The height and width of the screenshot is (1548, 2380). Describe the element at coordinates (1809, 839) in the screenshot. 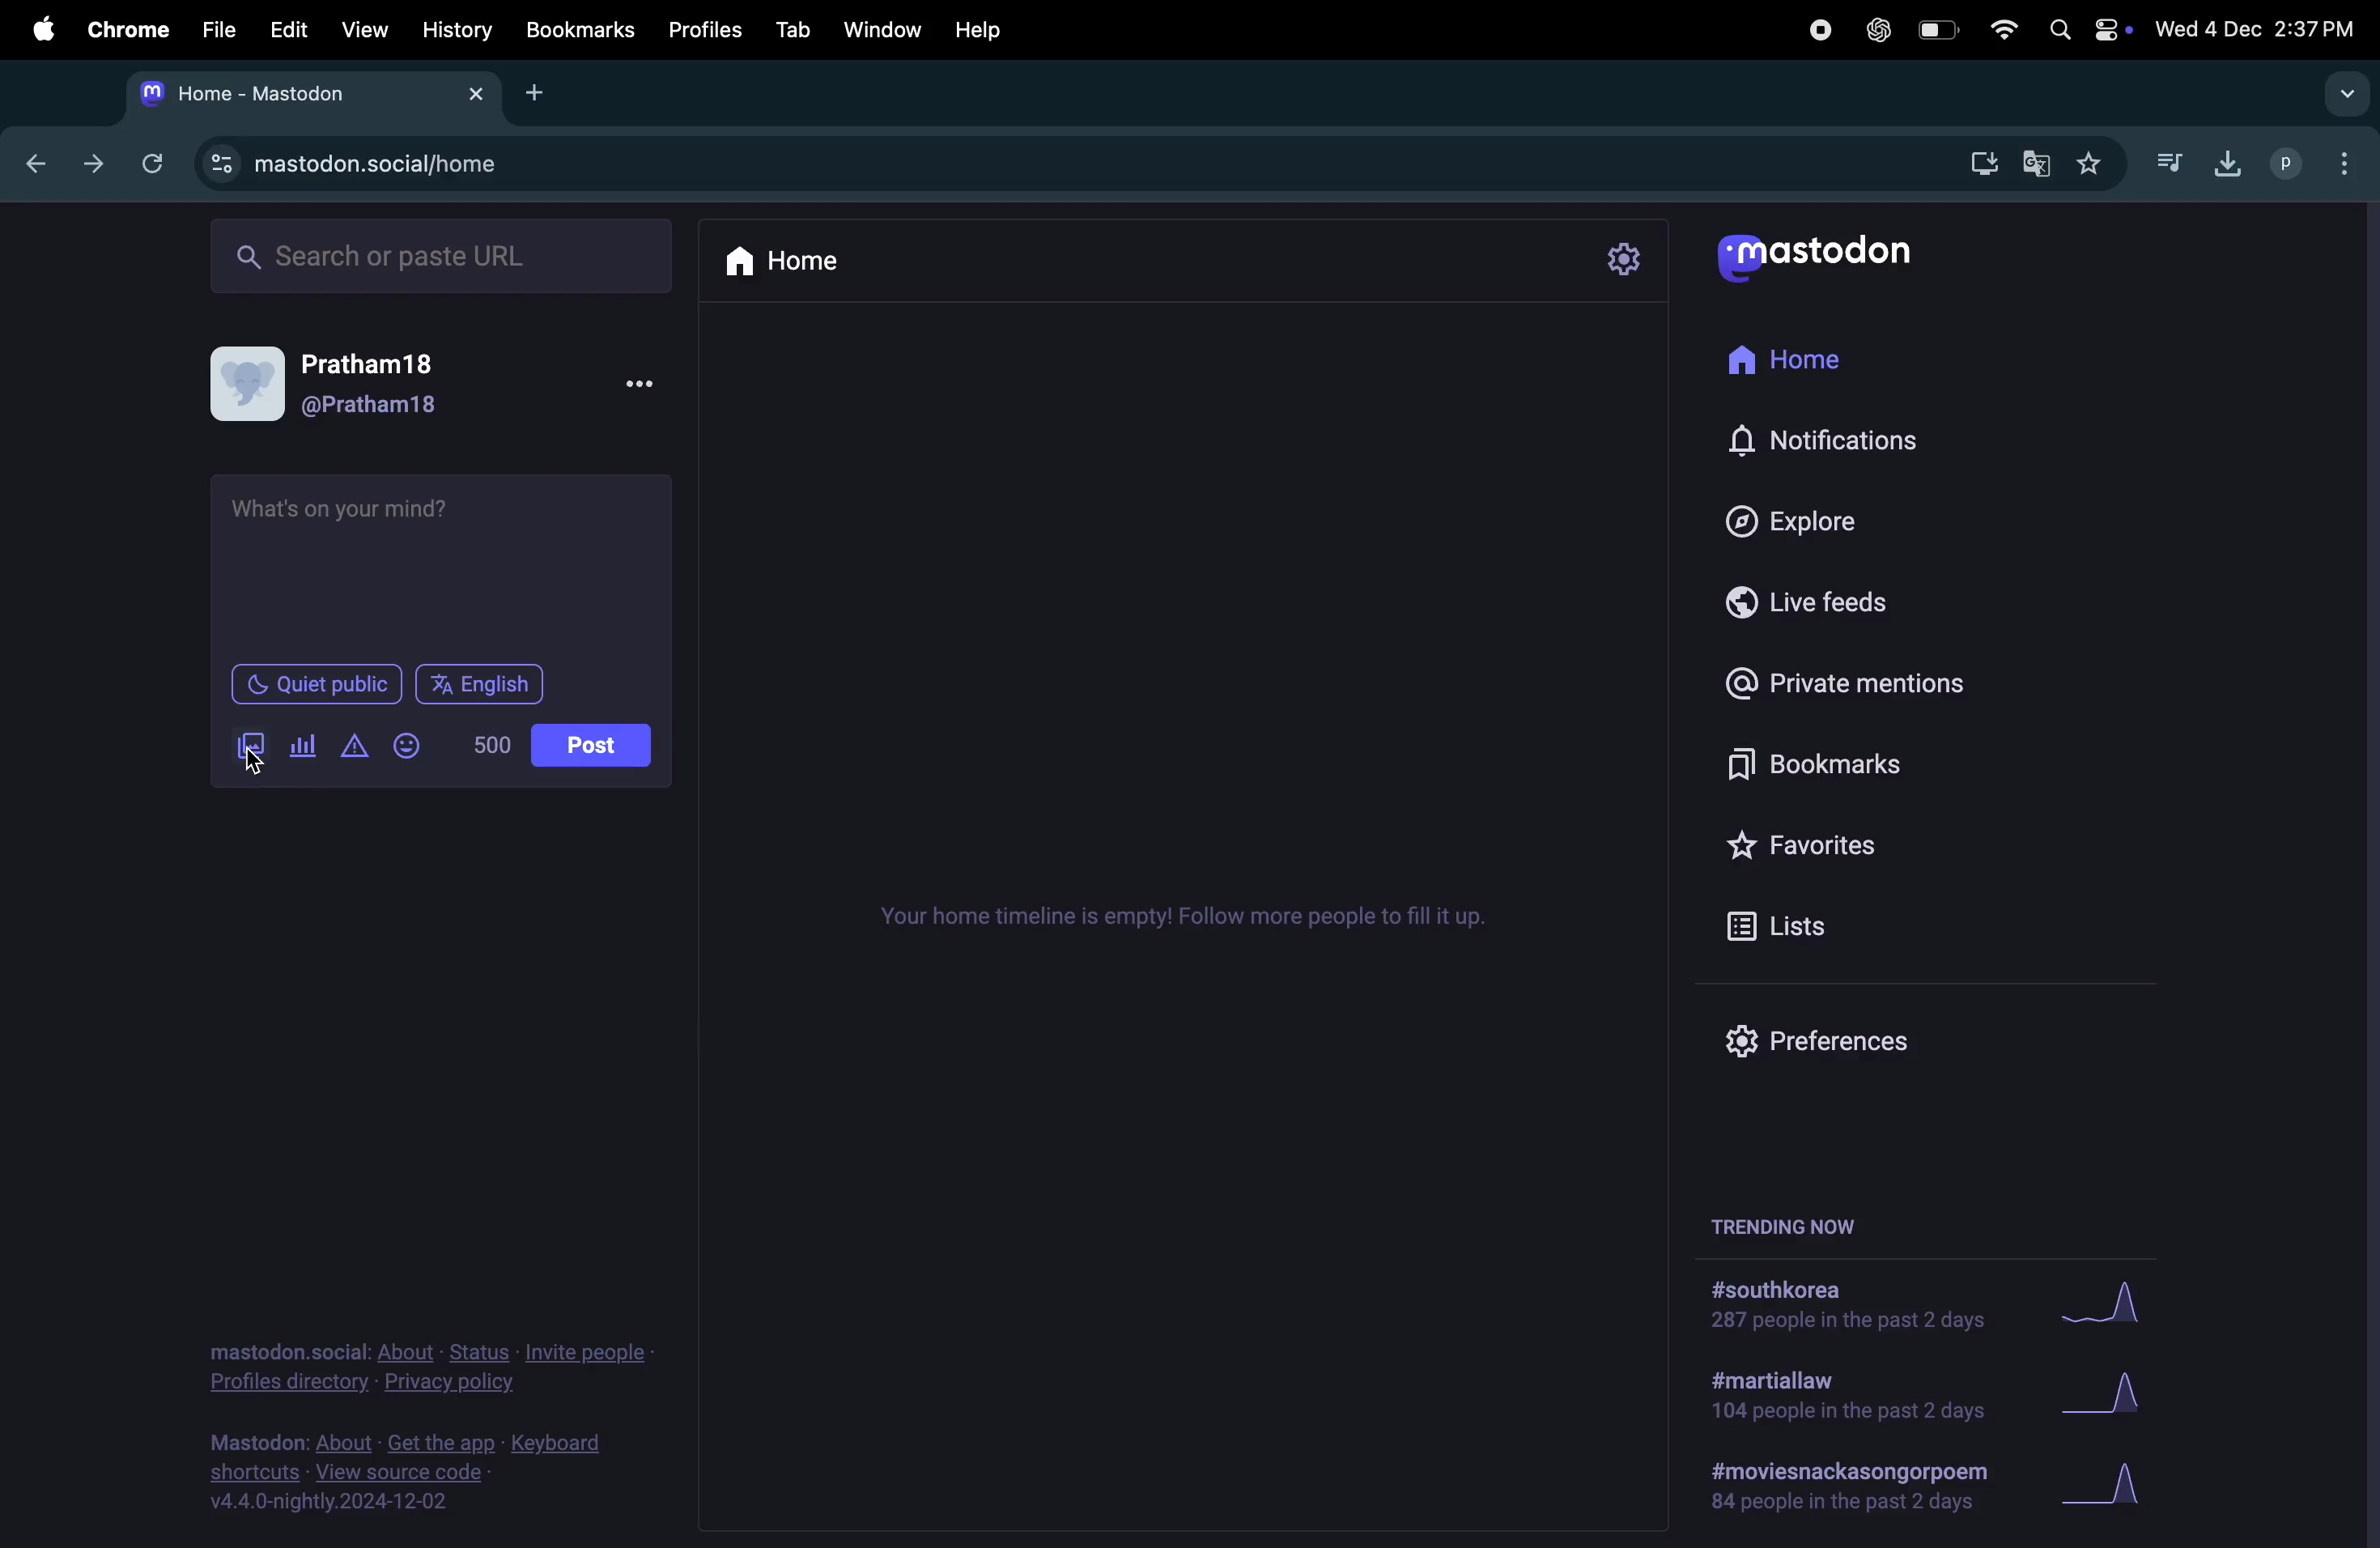

I see `favourites` at that location.